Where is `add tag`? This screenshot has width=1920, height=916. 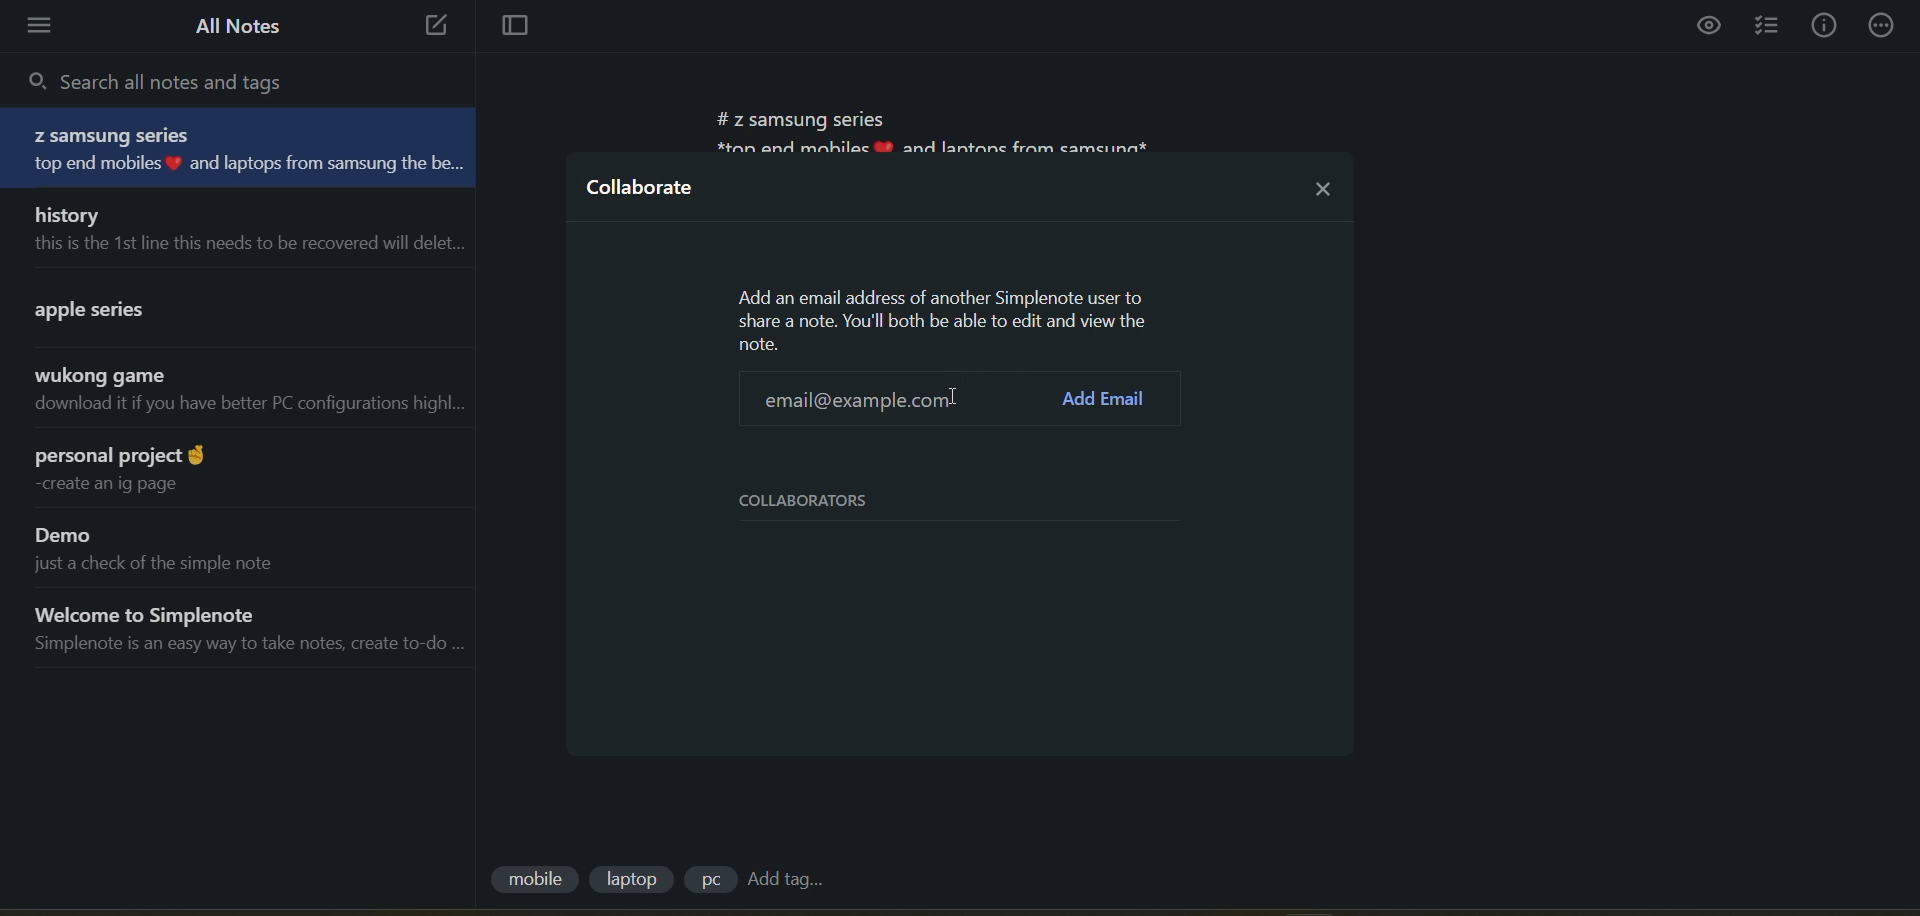 add tag is located at coordinates (784, 880).